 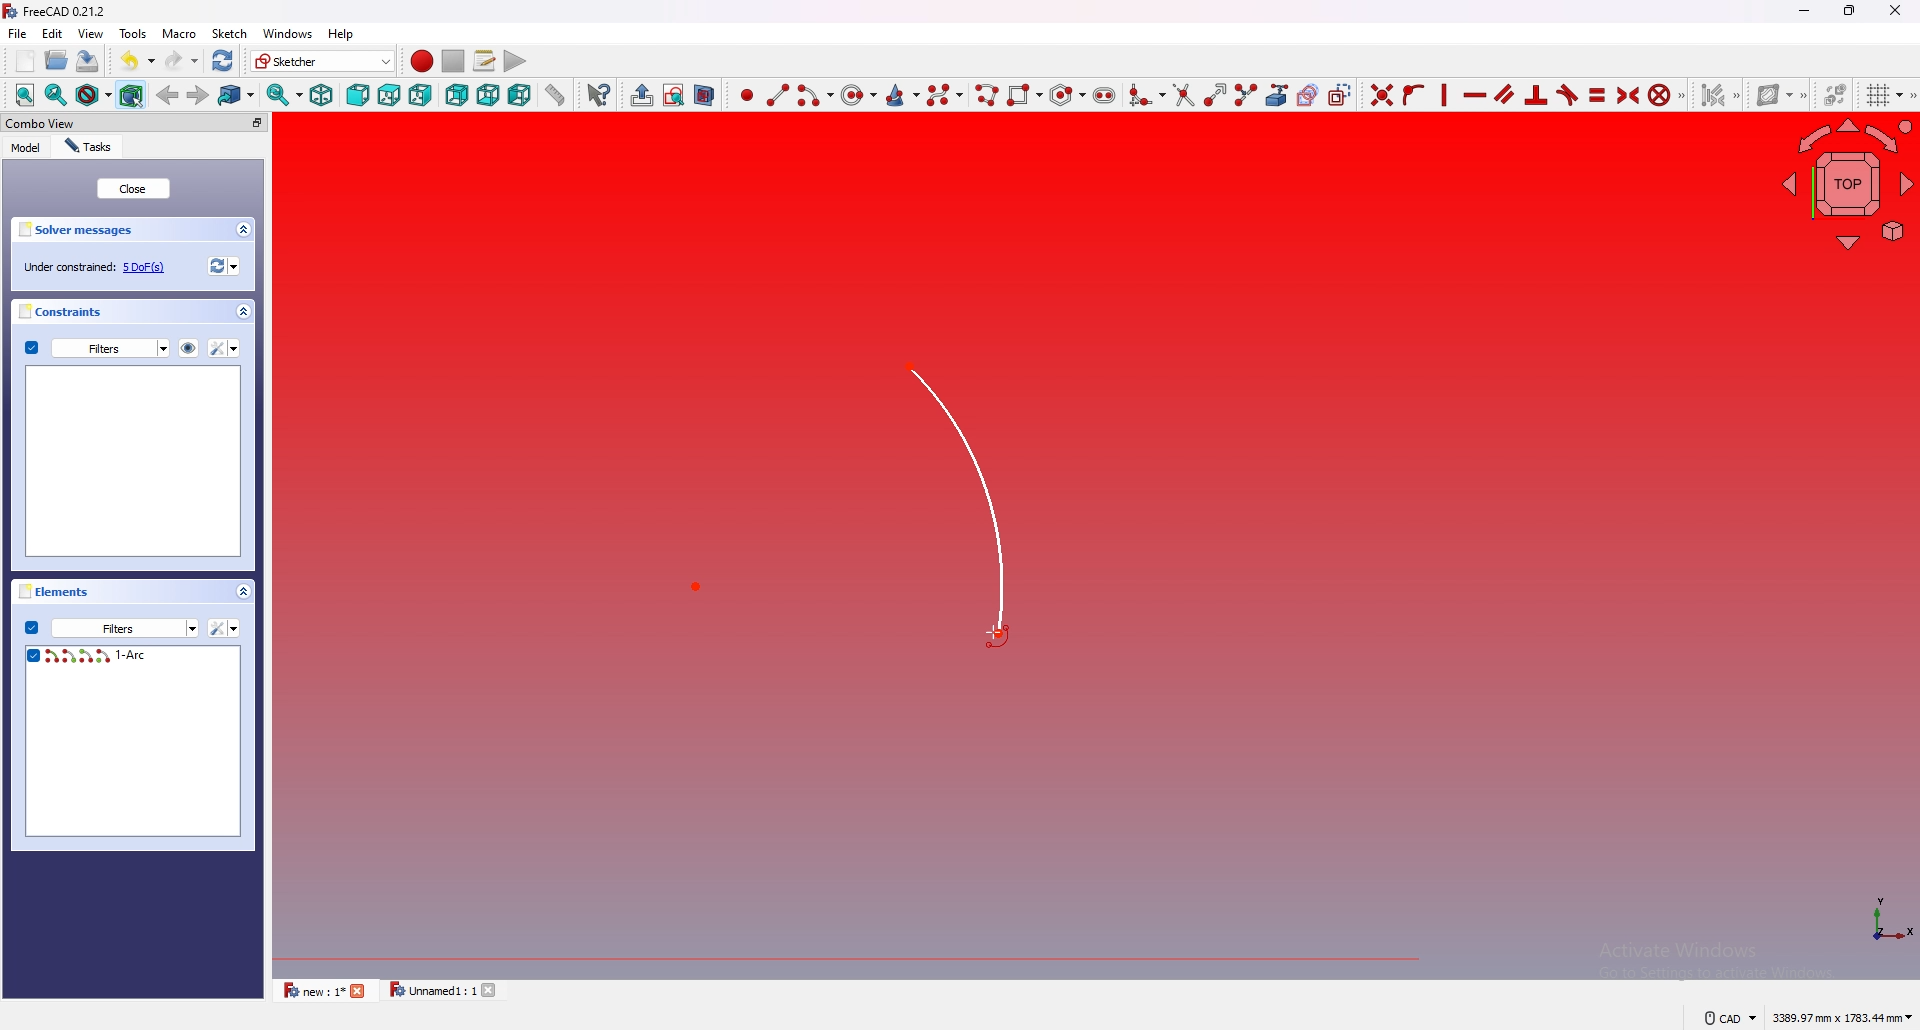 What do you see at coordinates (1779, 94) in the screenshot?
I see `show B-Spline information layer` at bounding box center [1779, 94].